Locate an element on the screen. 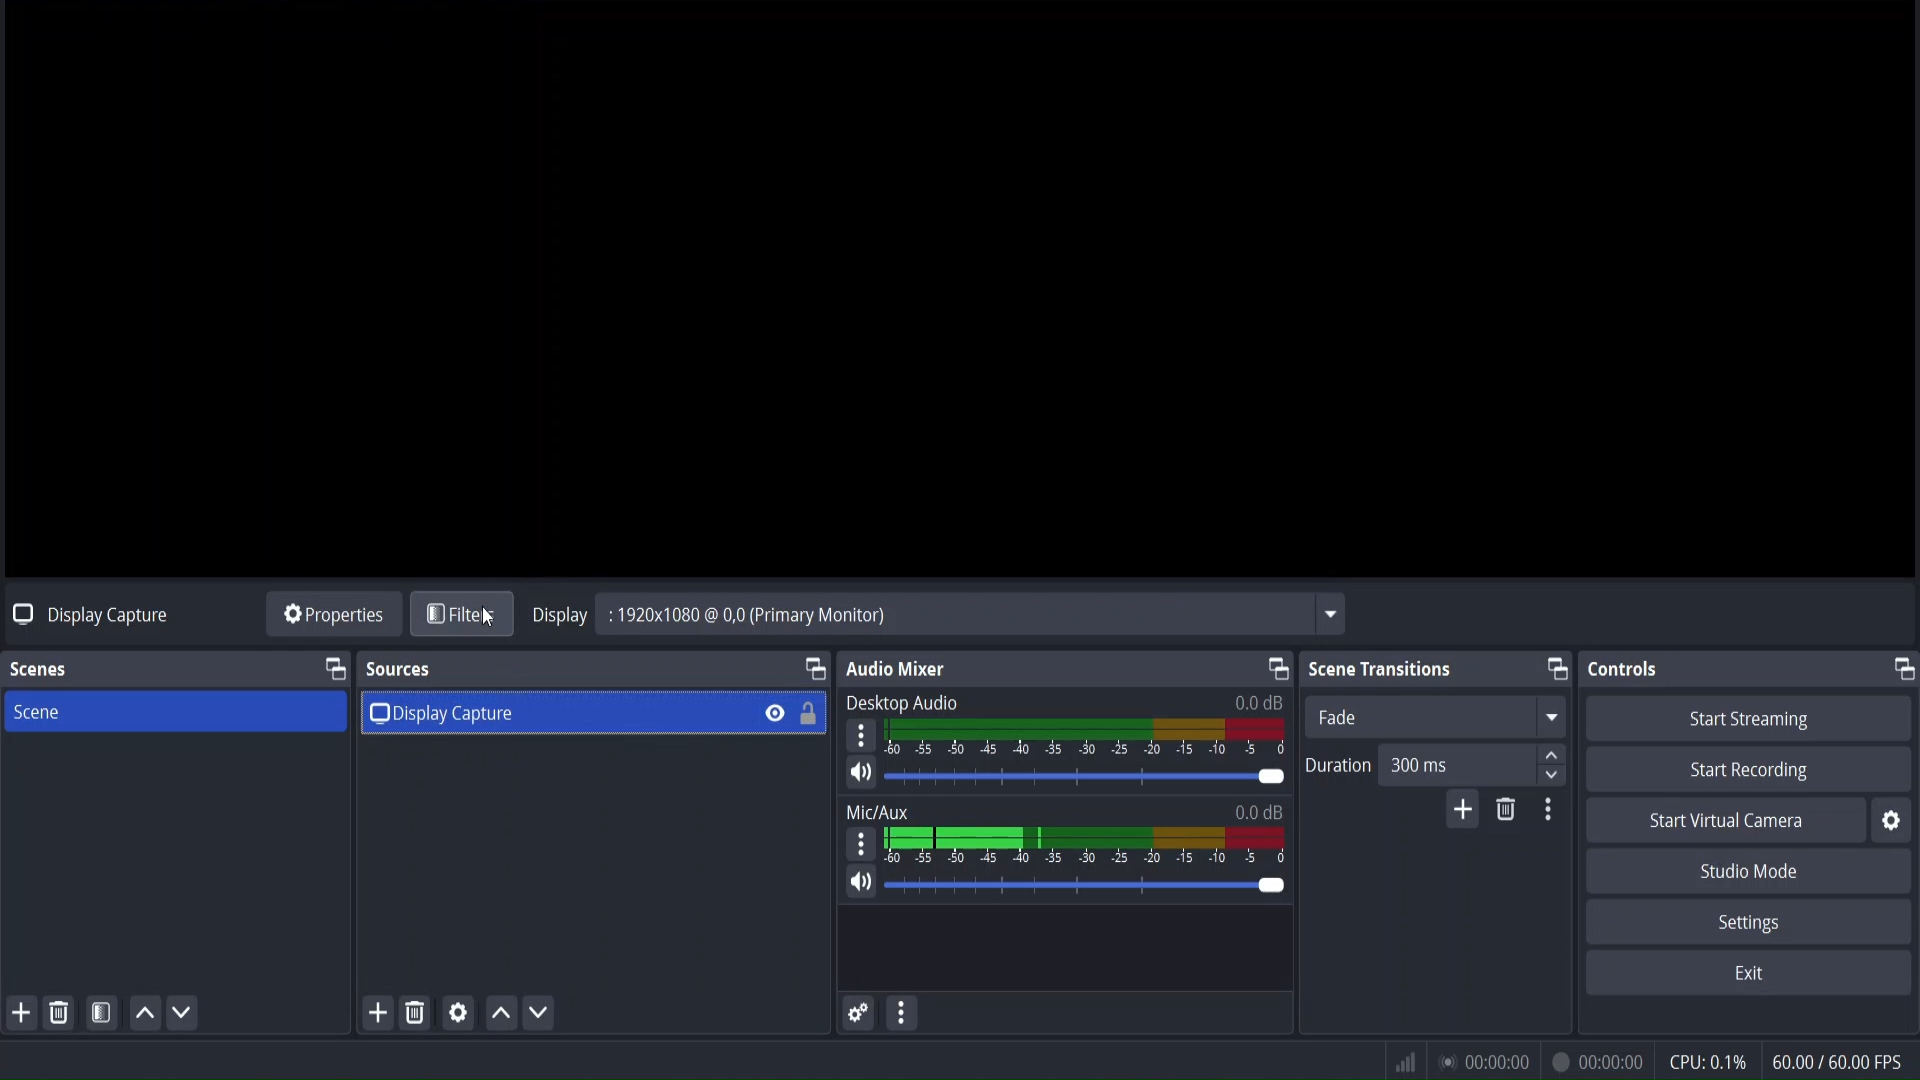 The height and width of the screenshot is (1080, 1920). change tab layout is located at coordinates (1901, 668).